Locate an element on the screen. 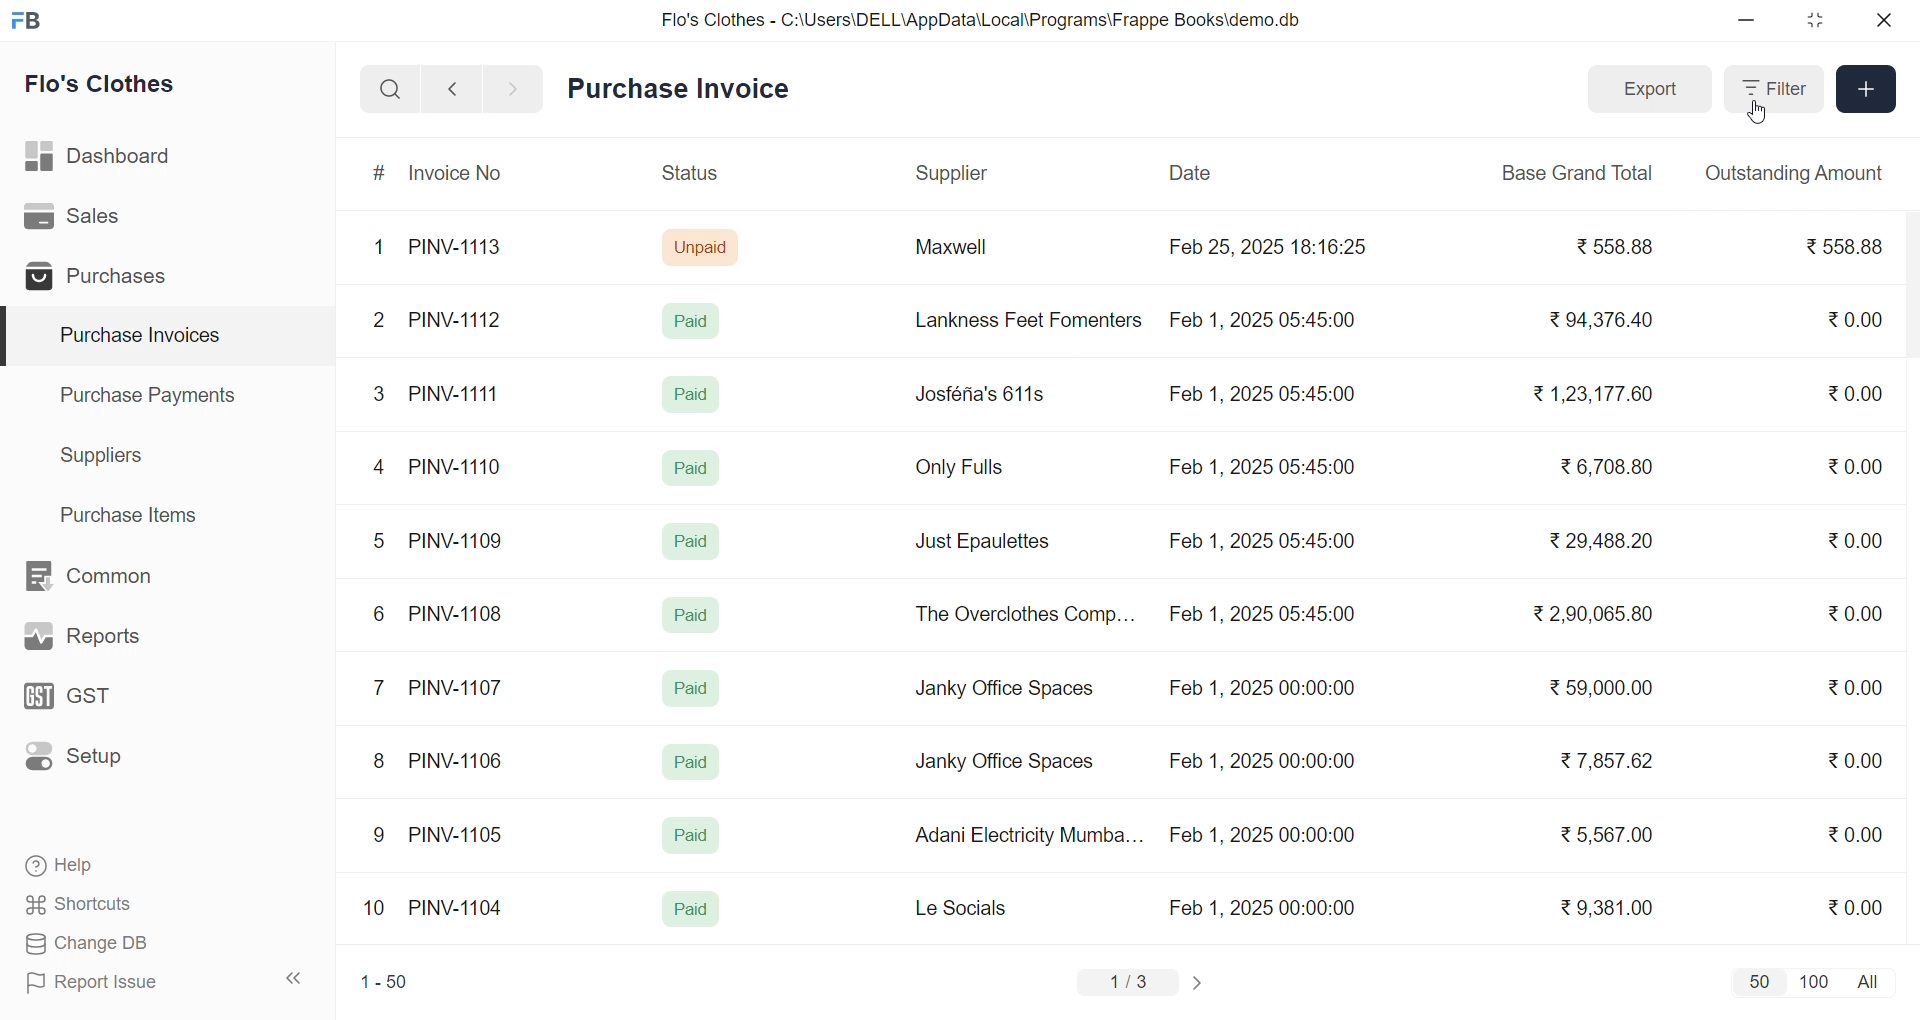 This screenshot has width=1920, height=1020. Common is located at coordinates (110, 577).